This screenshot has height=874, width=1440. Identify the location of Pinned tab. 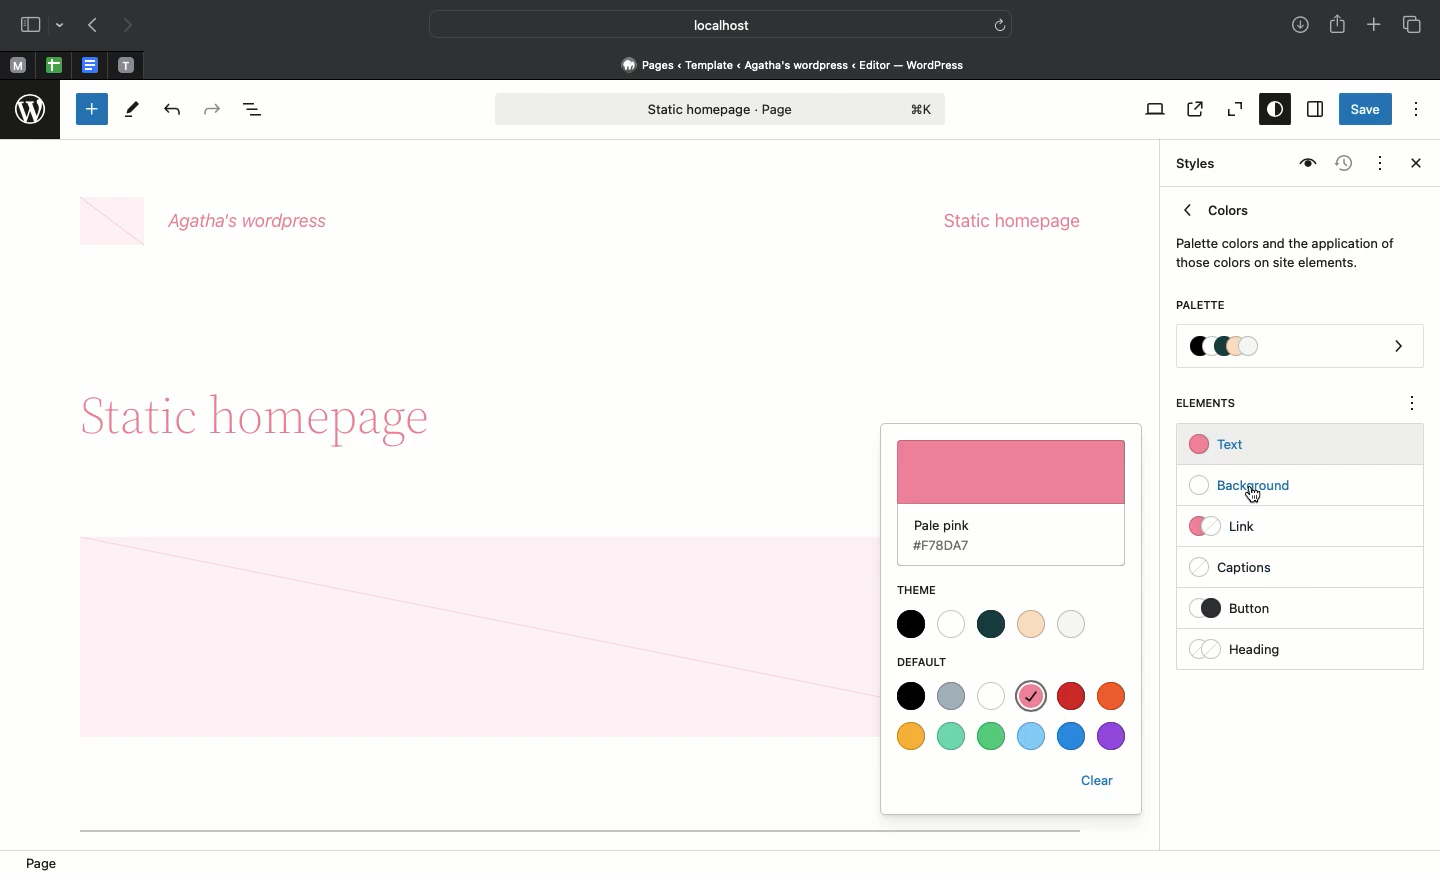
(127, 66).